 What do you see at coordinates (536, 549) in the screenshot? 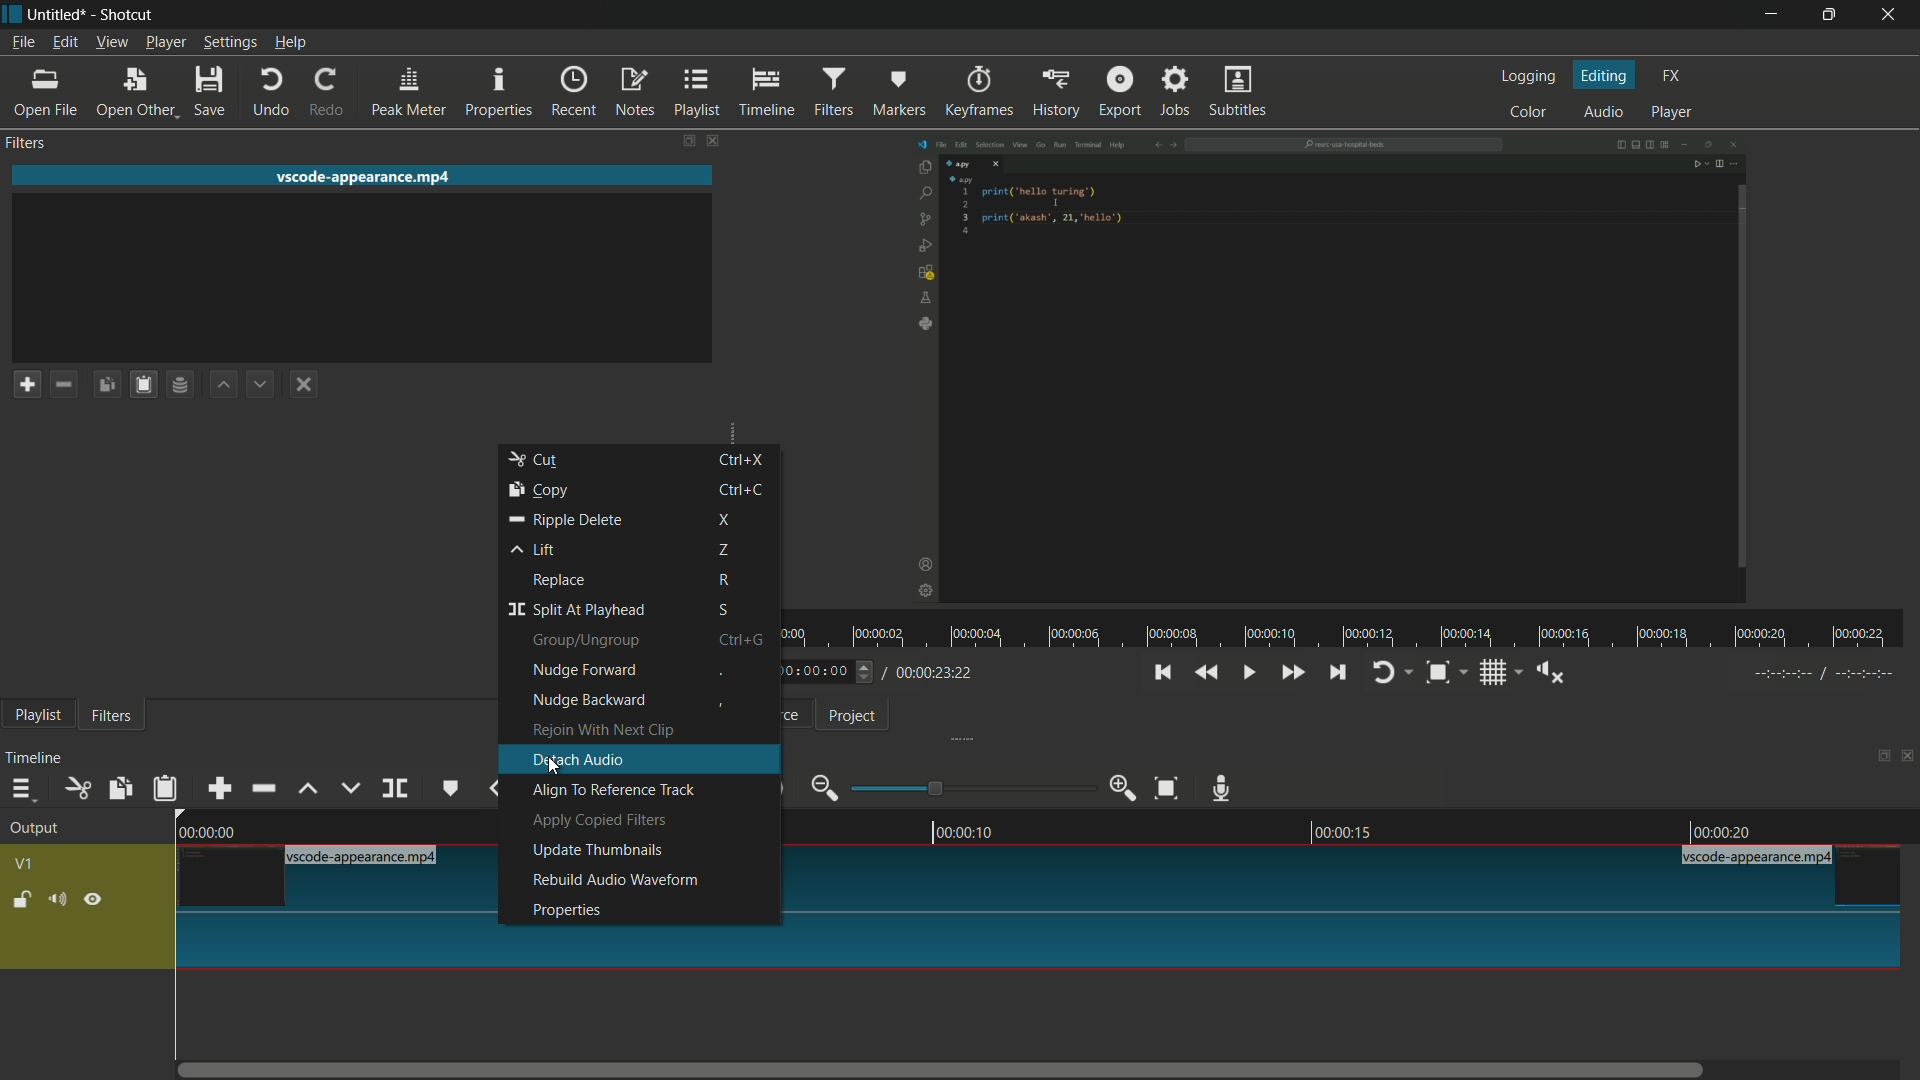
I see `lift` at bounding box center [536, 549].